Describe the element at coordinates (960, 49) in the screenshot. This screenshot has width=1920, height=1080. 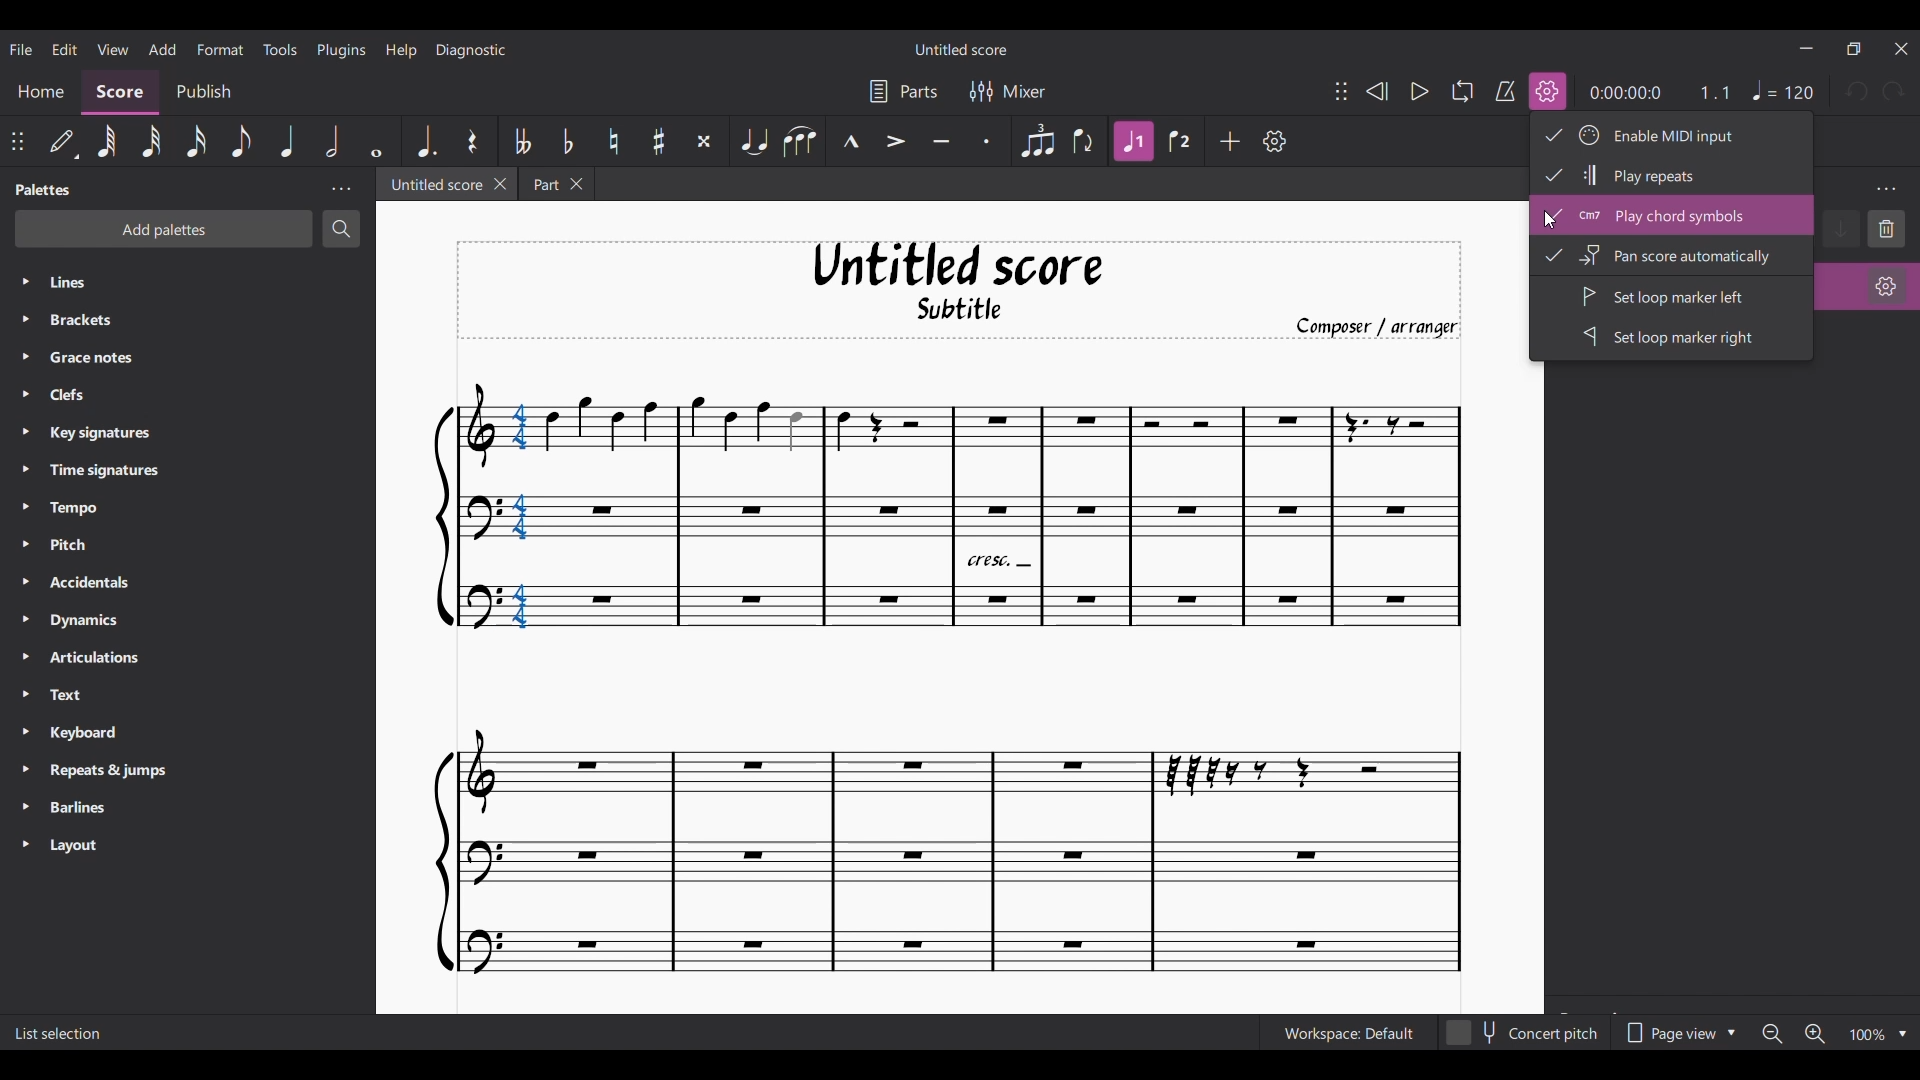
I see `Score title` at that location.